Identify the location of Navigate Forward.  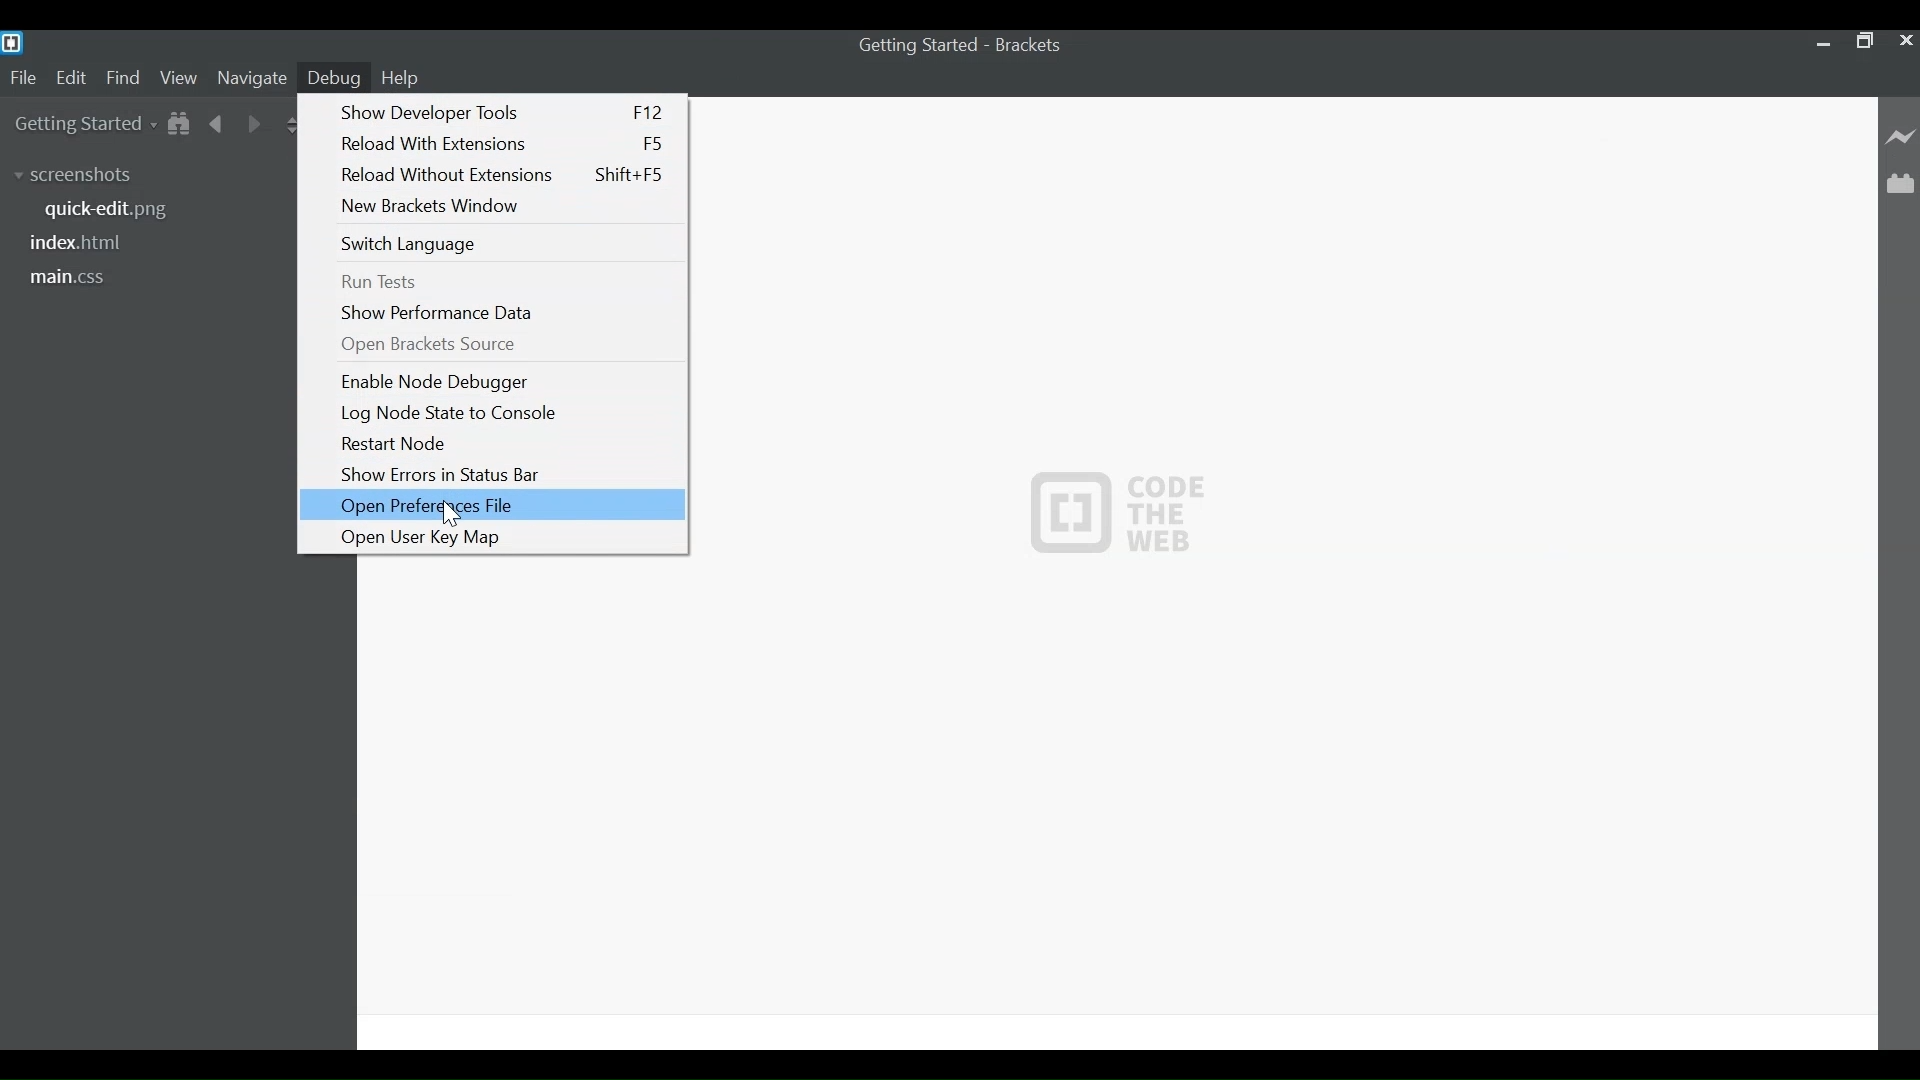
(254, 126).